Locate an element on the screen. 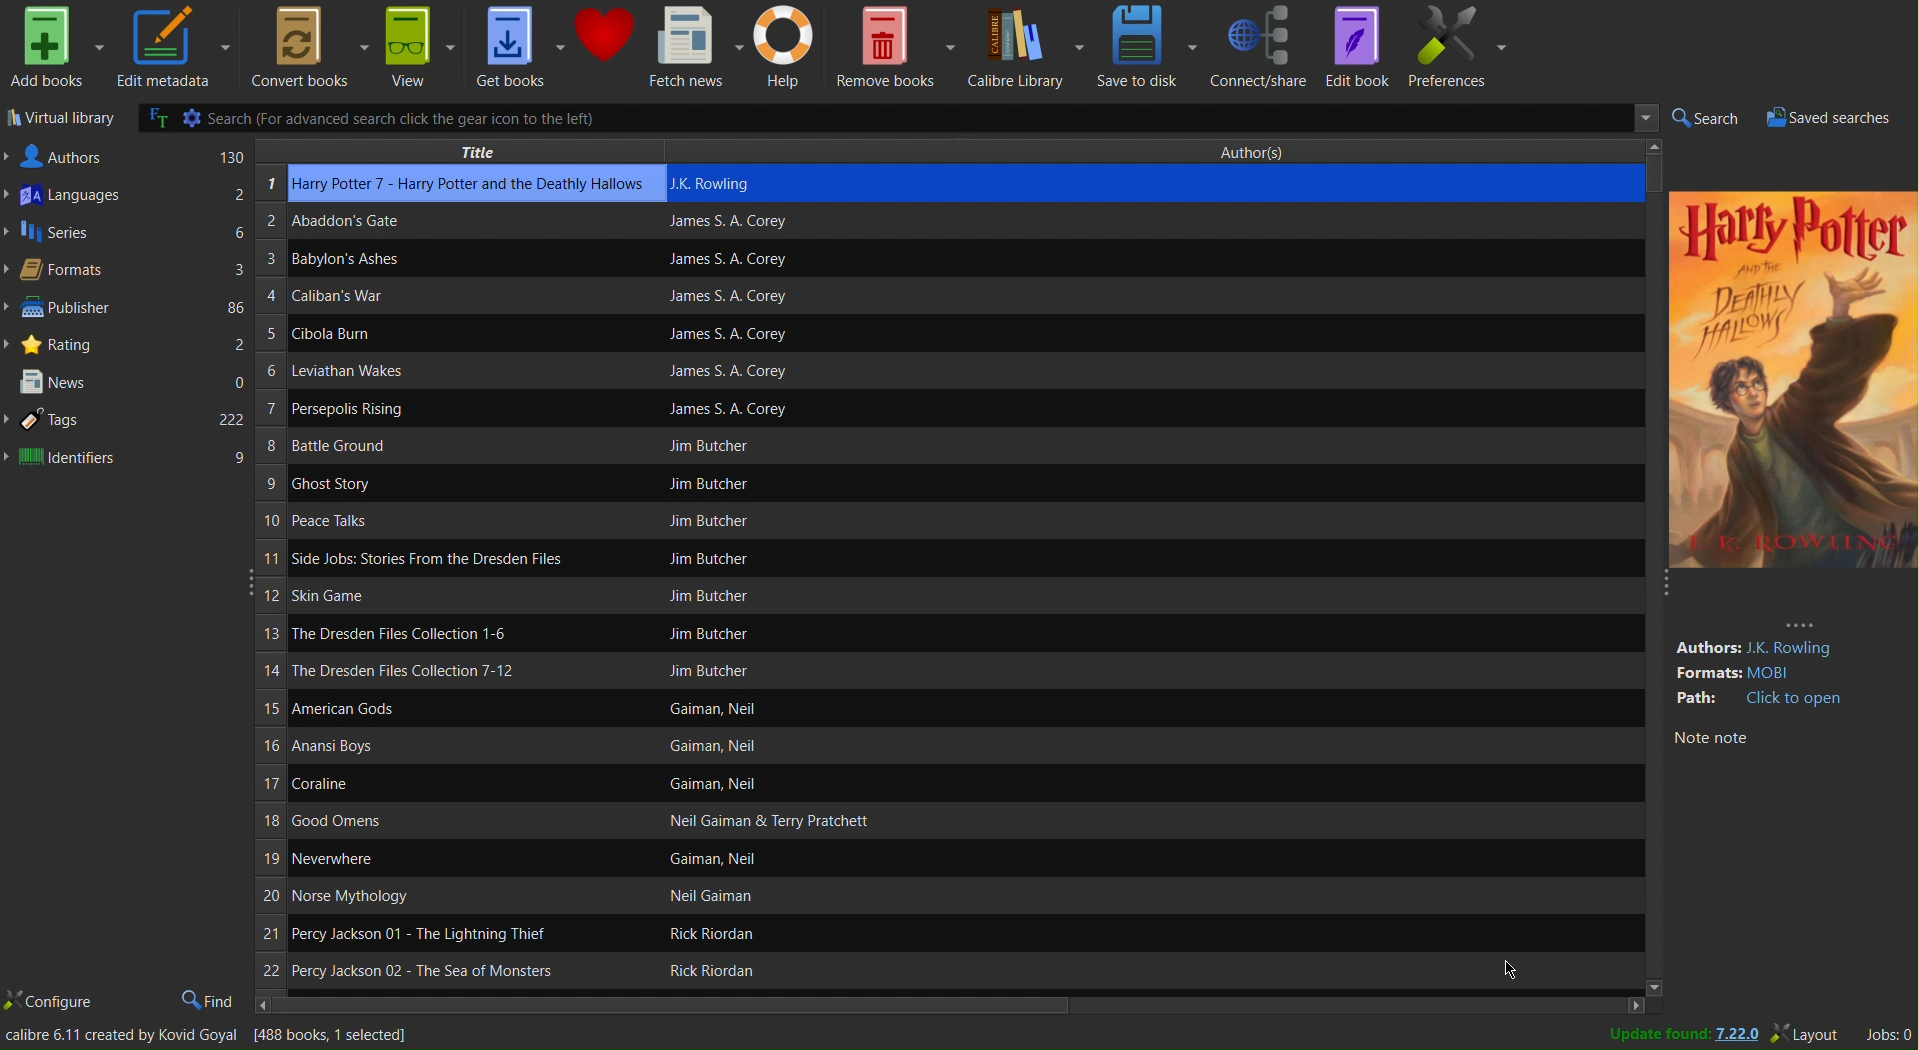 This screenshot has height=1050, width=1918. Series is located at coordinates (128, 234).